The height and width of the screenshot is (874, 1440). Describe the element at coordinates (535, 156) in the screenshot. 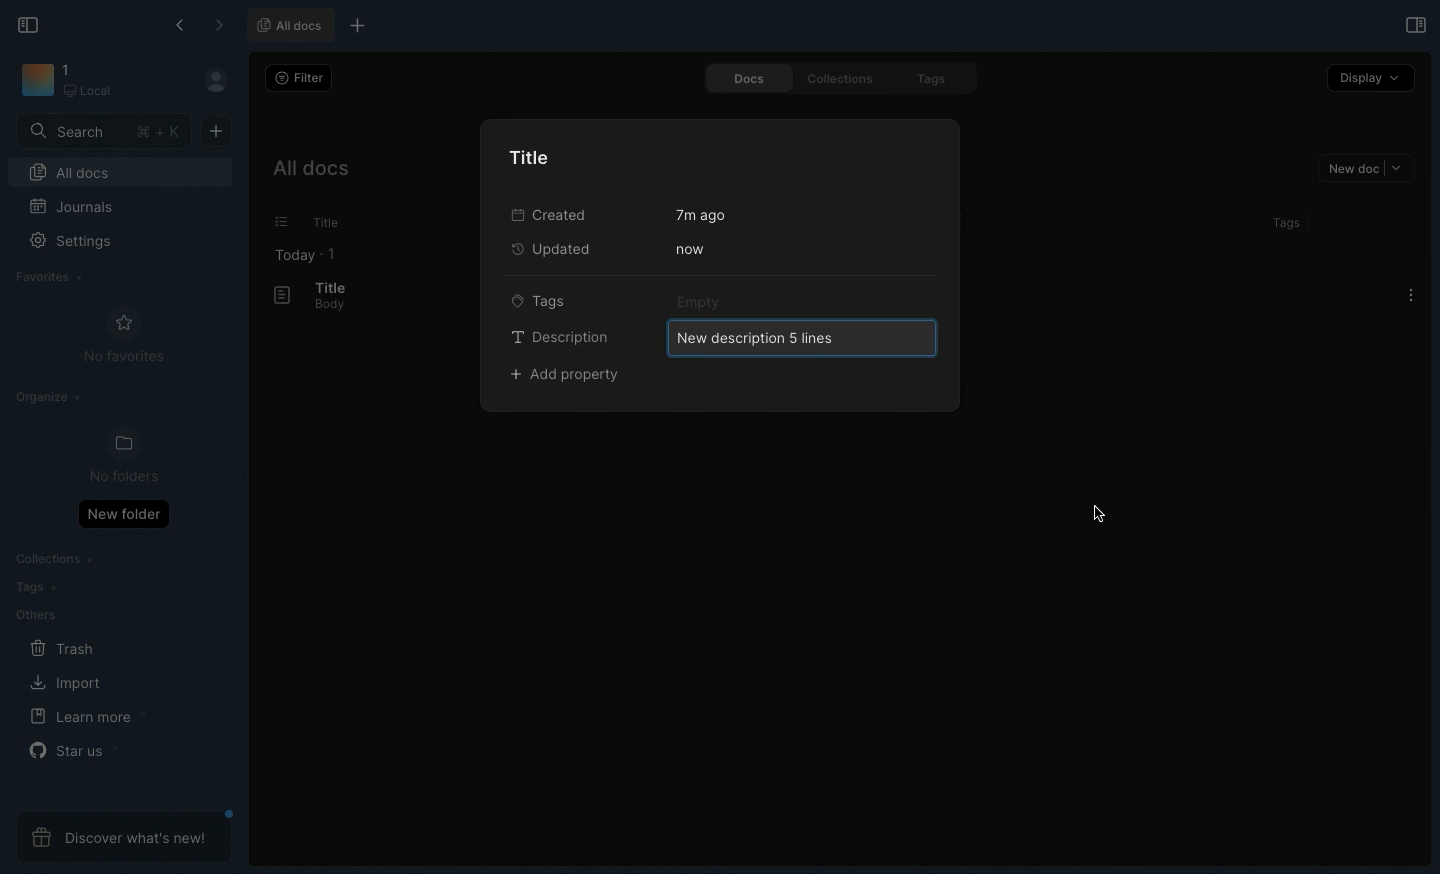

I see `Title` at that location.